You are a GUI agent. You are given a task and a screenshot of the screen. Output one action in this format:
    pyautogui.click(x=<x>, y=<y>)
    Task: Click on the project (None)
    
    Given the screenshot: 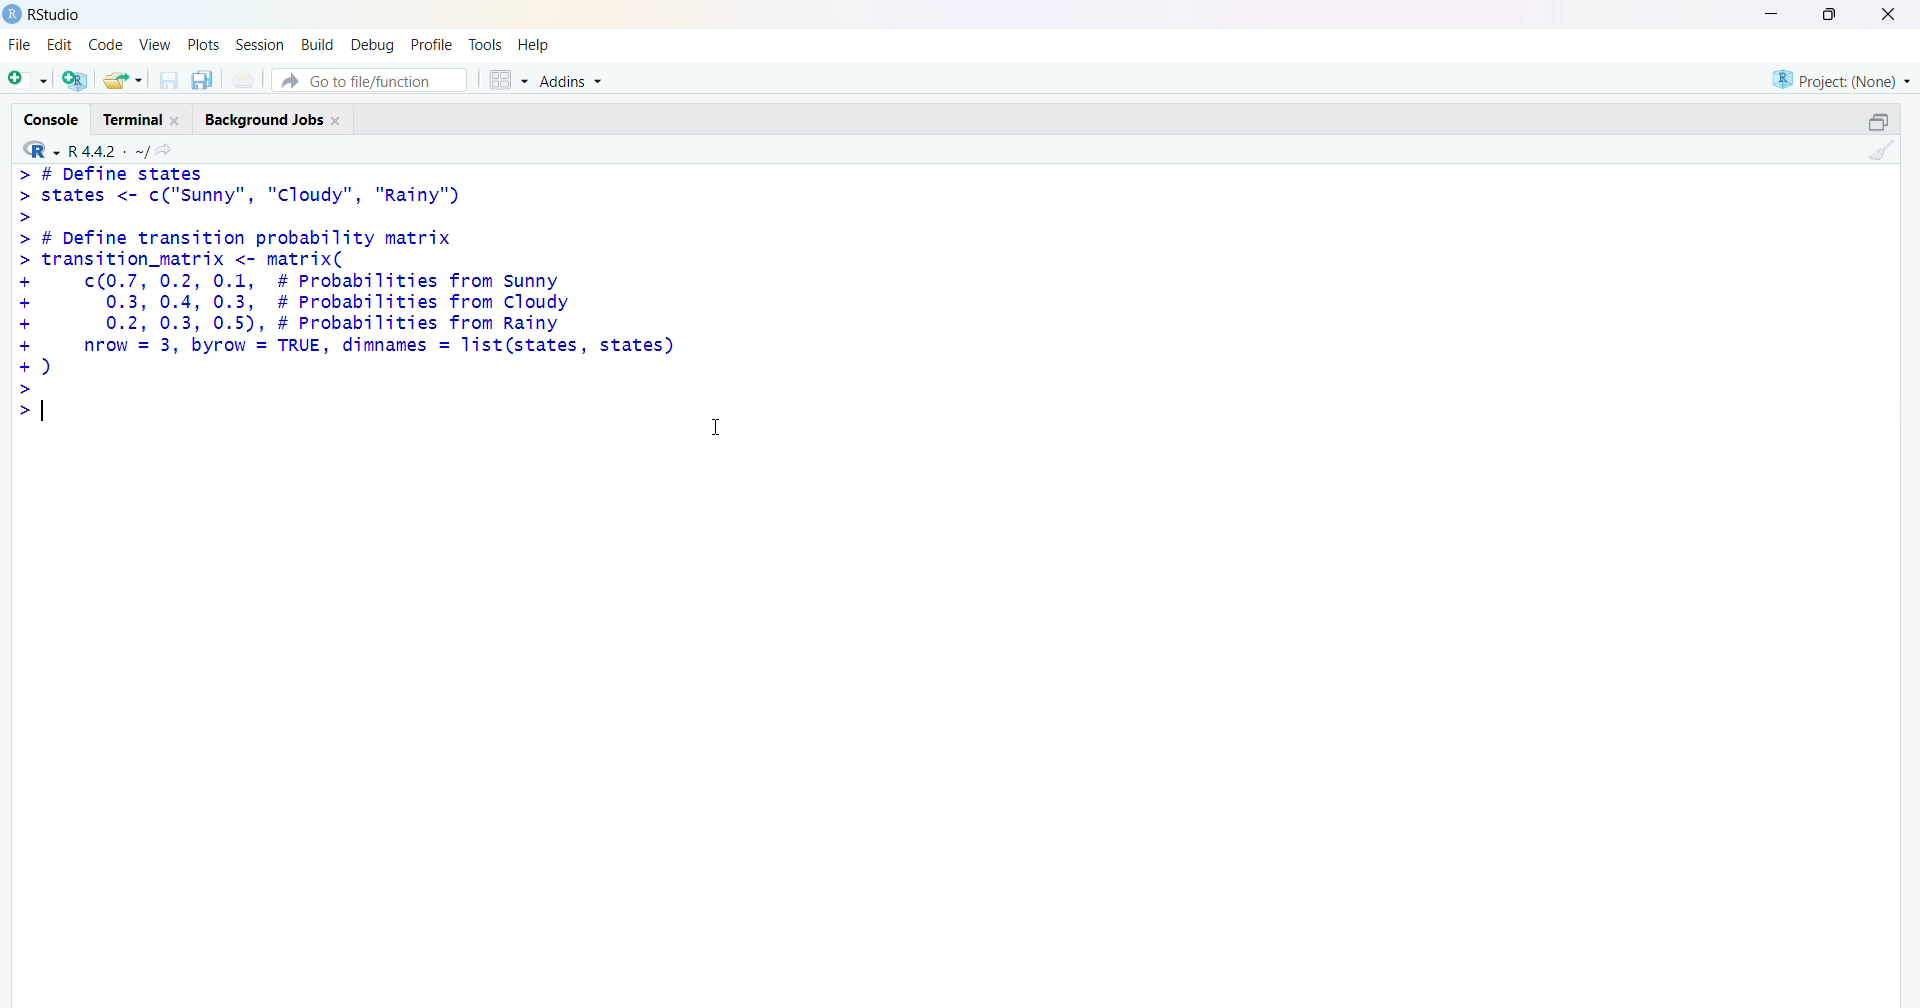 What is the action you would take?
    pyautogui.click(x=1839, y=77)
    